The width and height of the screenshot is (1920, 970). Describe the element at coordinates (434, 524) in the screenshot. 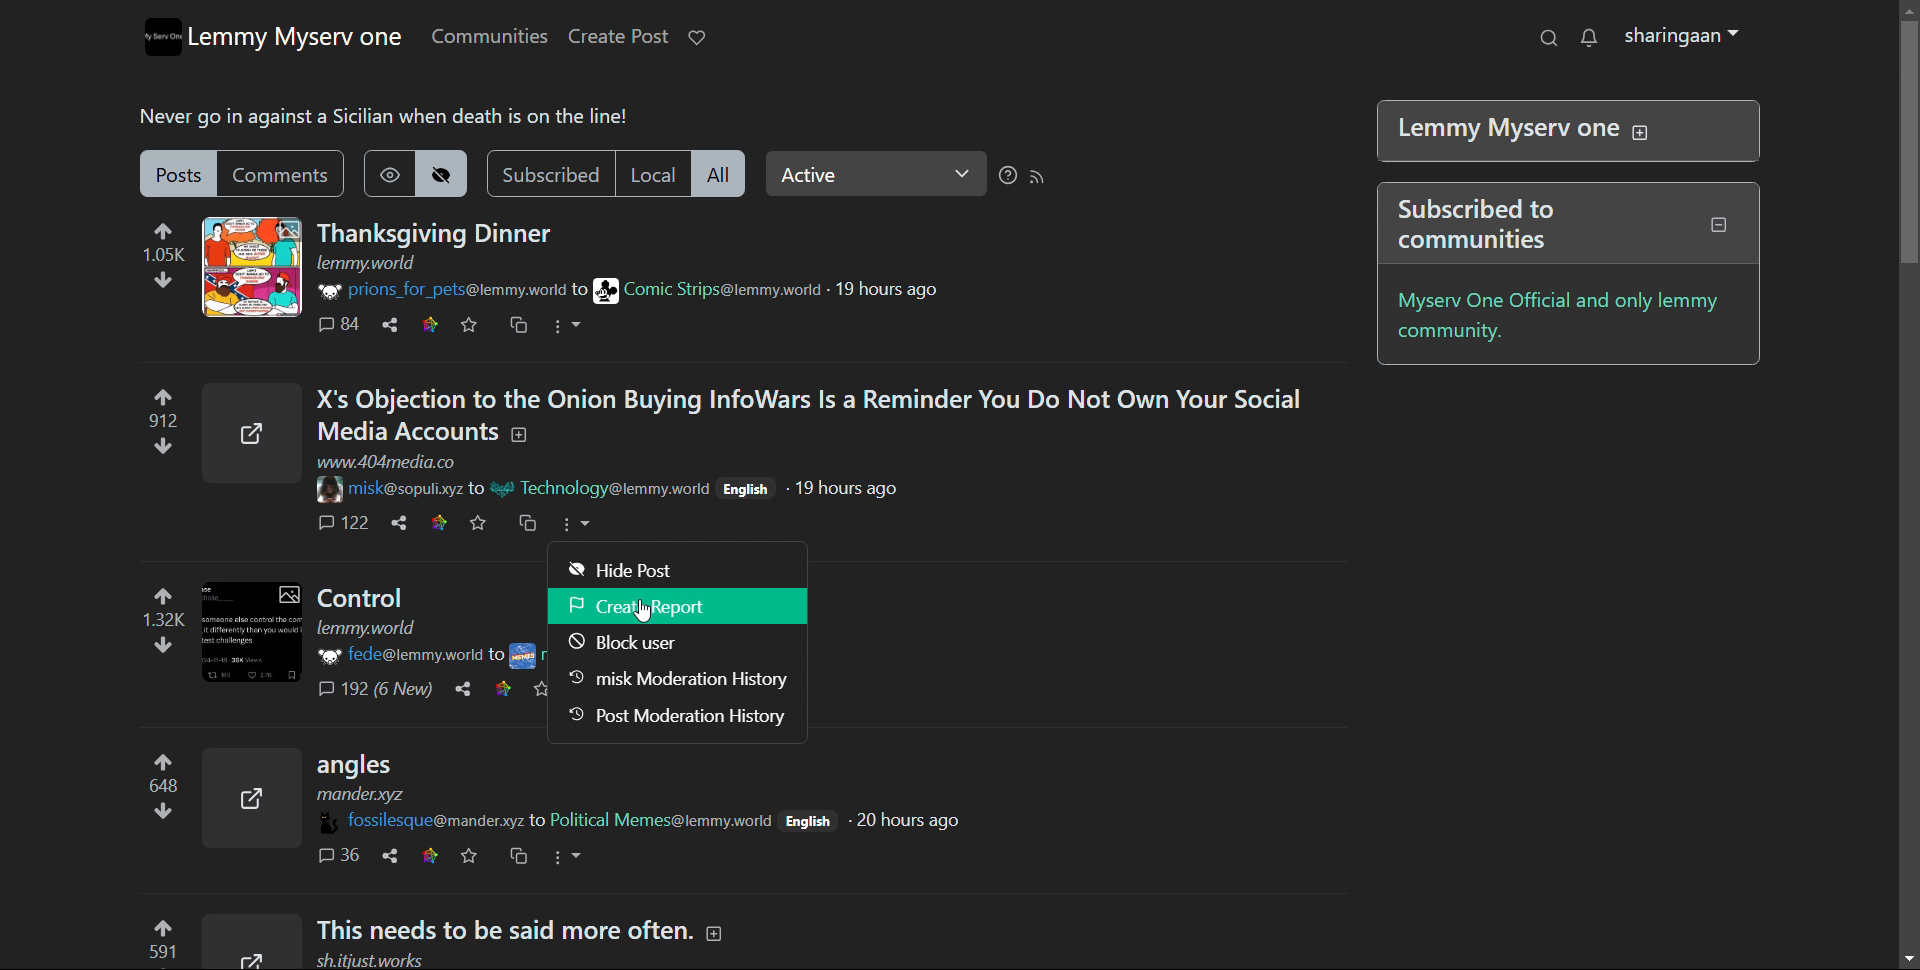

I see `link` at that location.